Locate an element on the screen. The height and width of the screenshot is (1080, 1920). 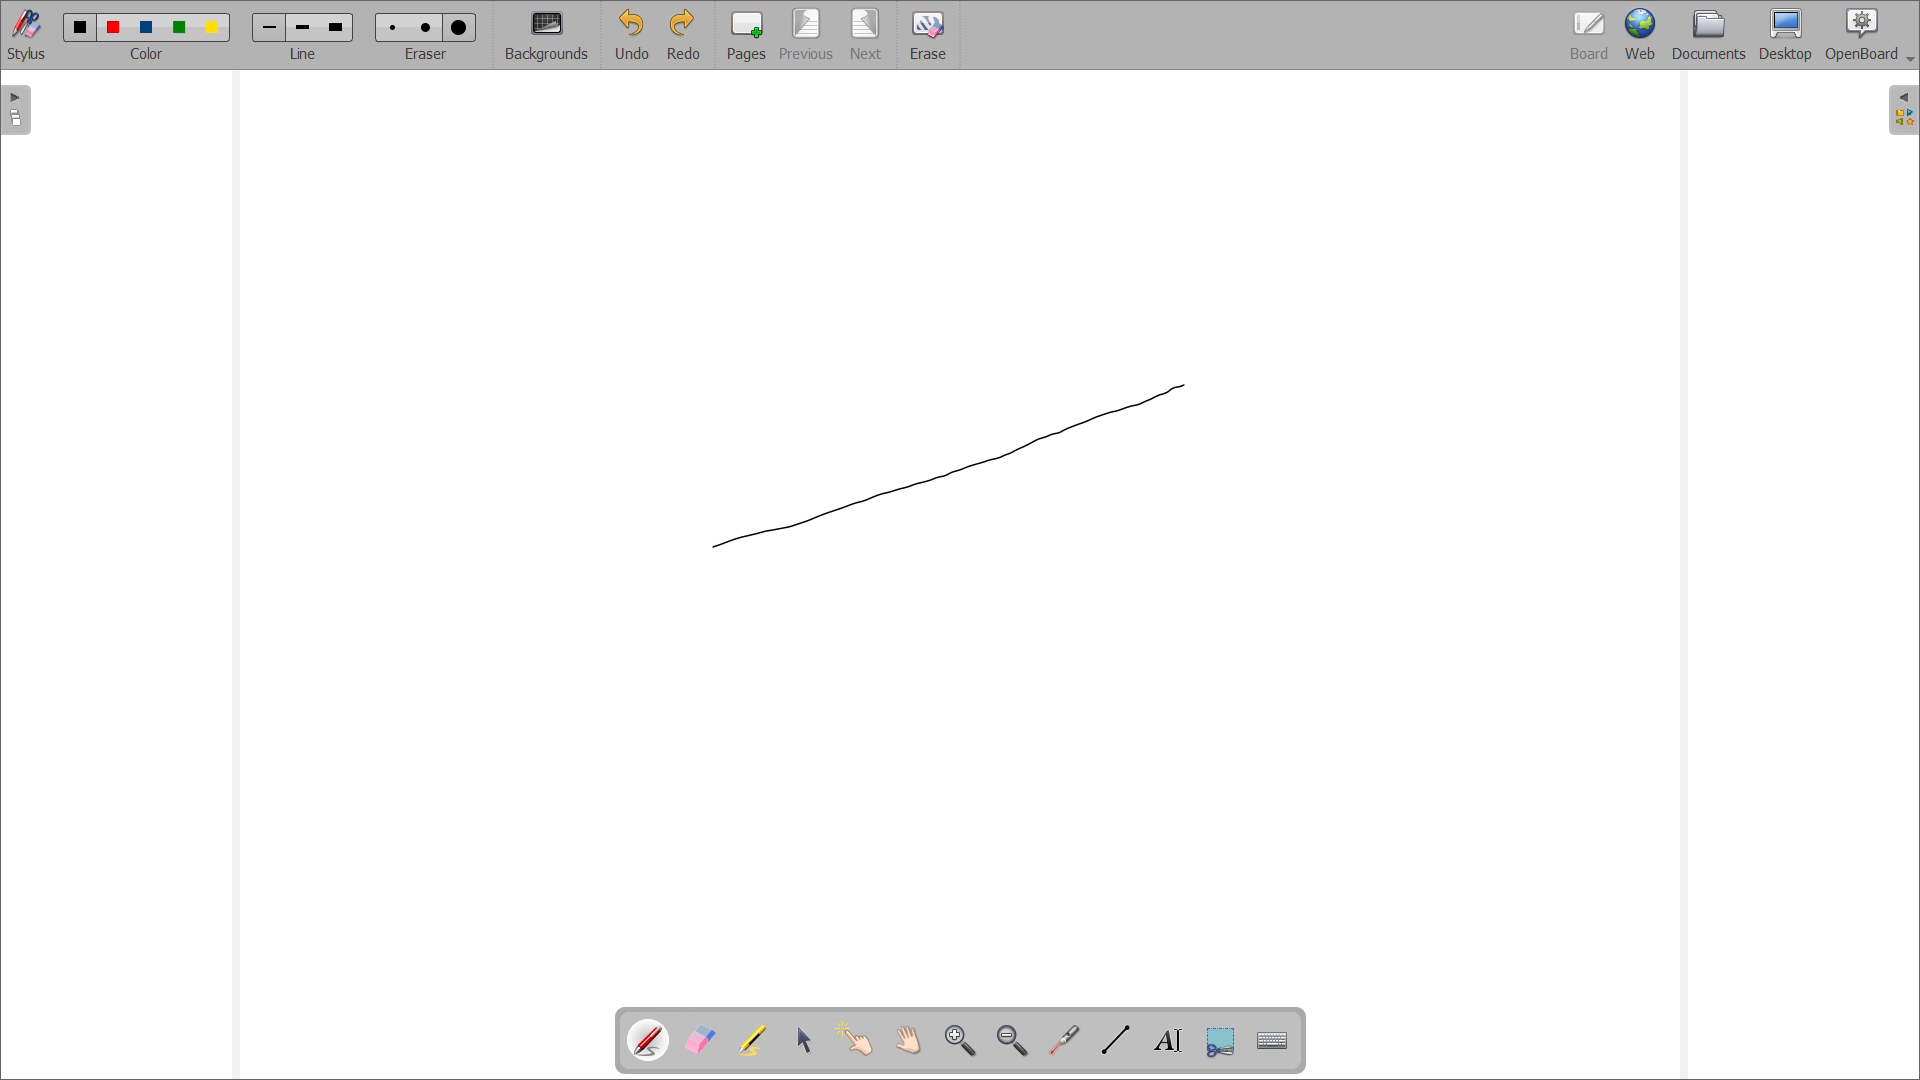
backgrounds is located at coordinates (547, 34).